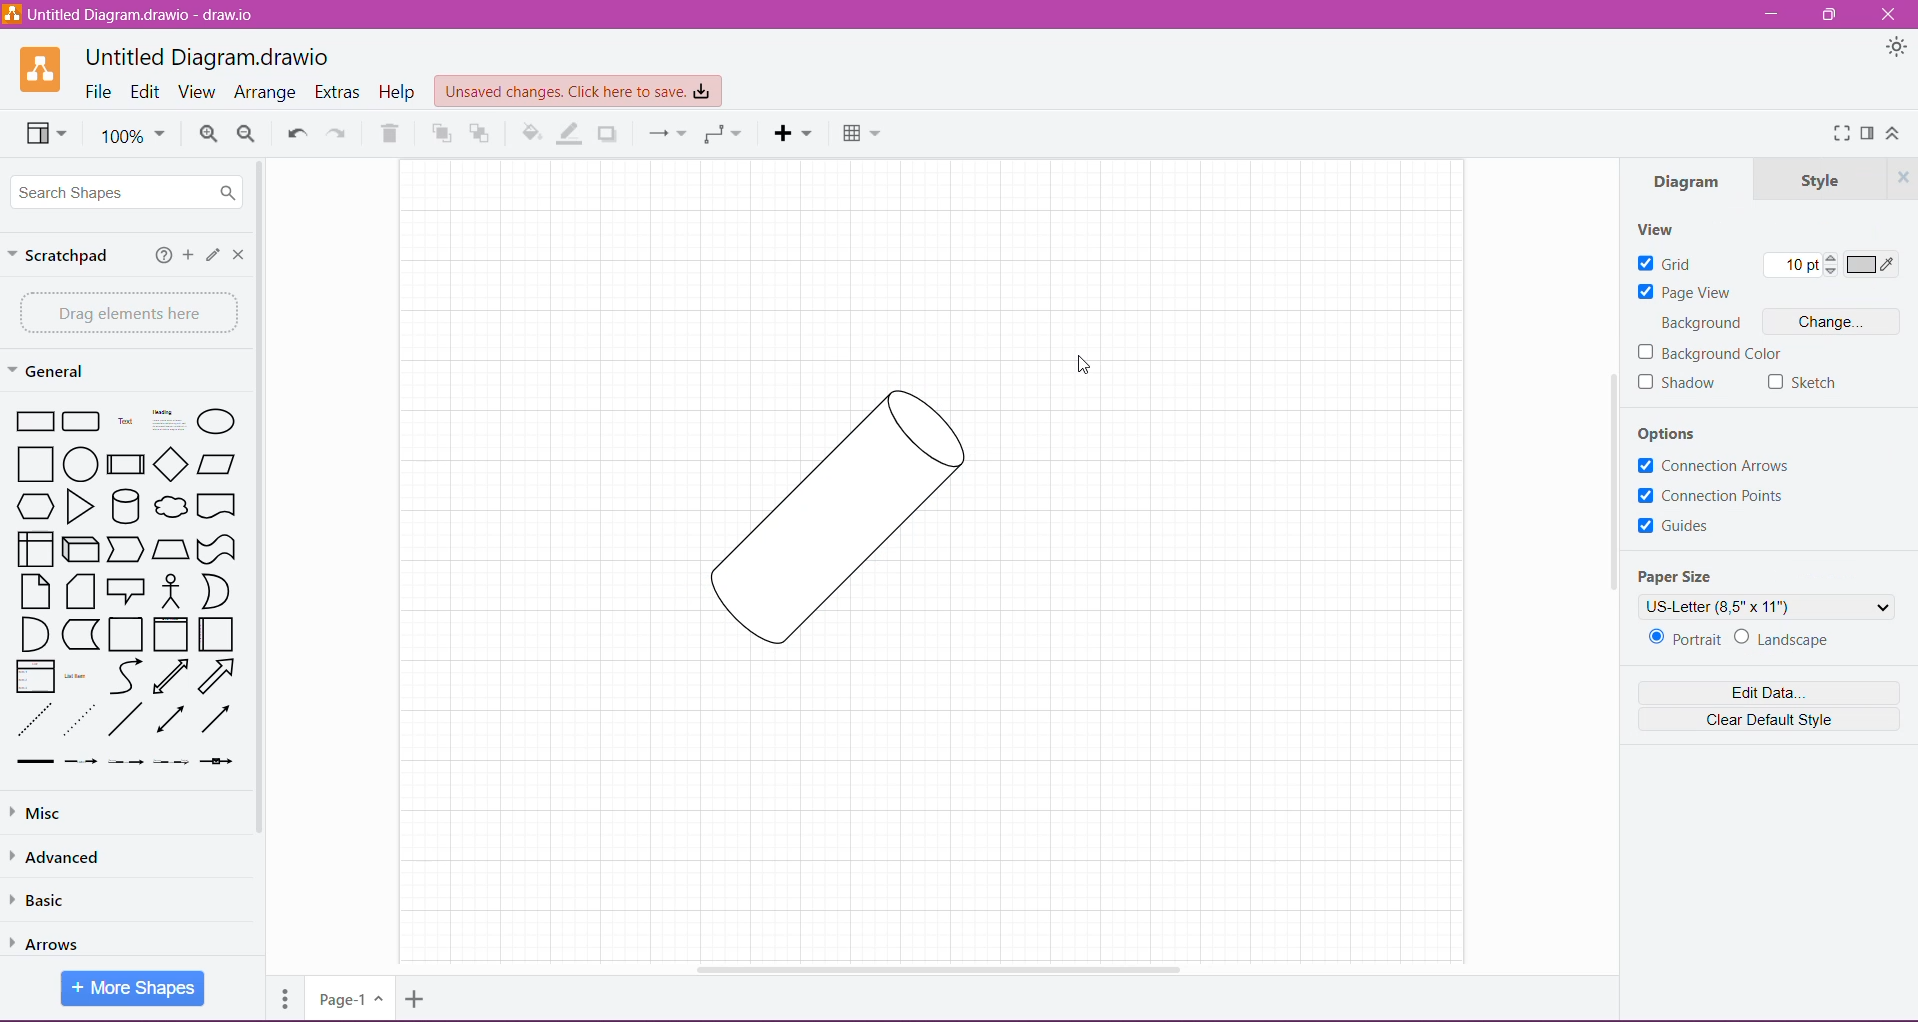  What do you see at coordinates (295, 132) in the screenshot?
I see `Undo` at bounding box center [295, 132].